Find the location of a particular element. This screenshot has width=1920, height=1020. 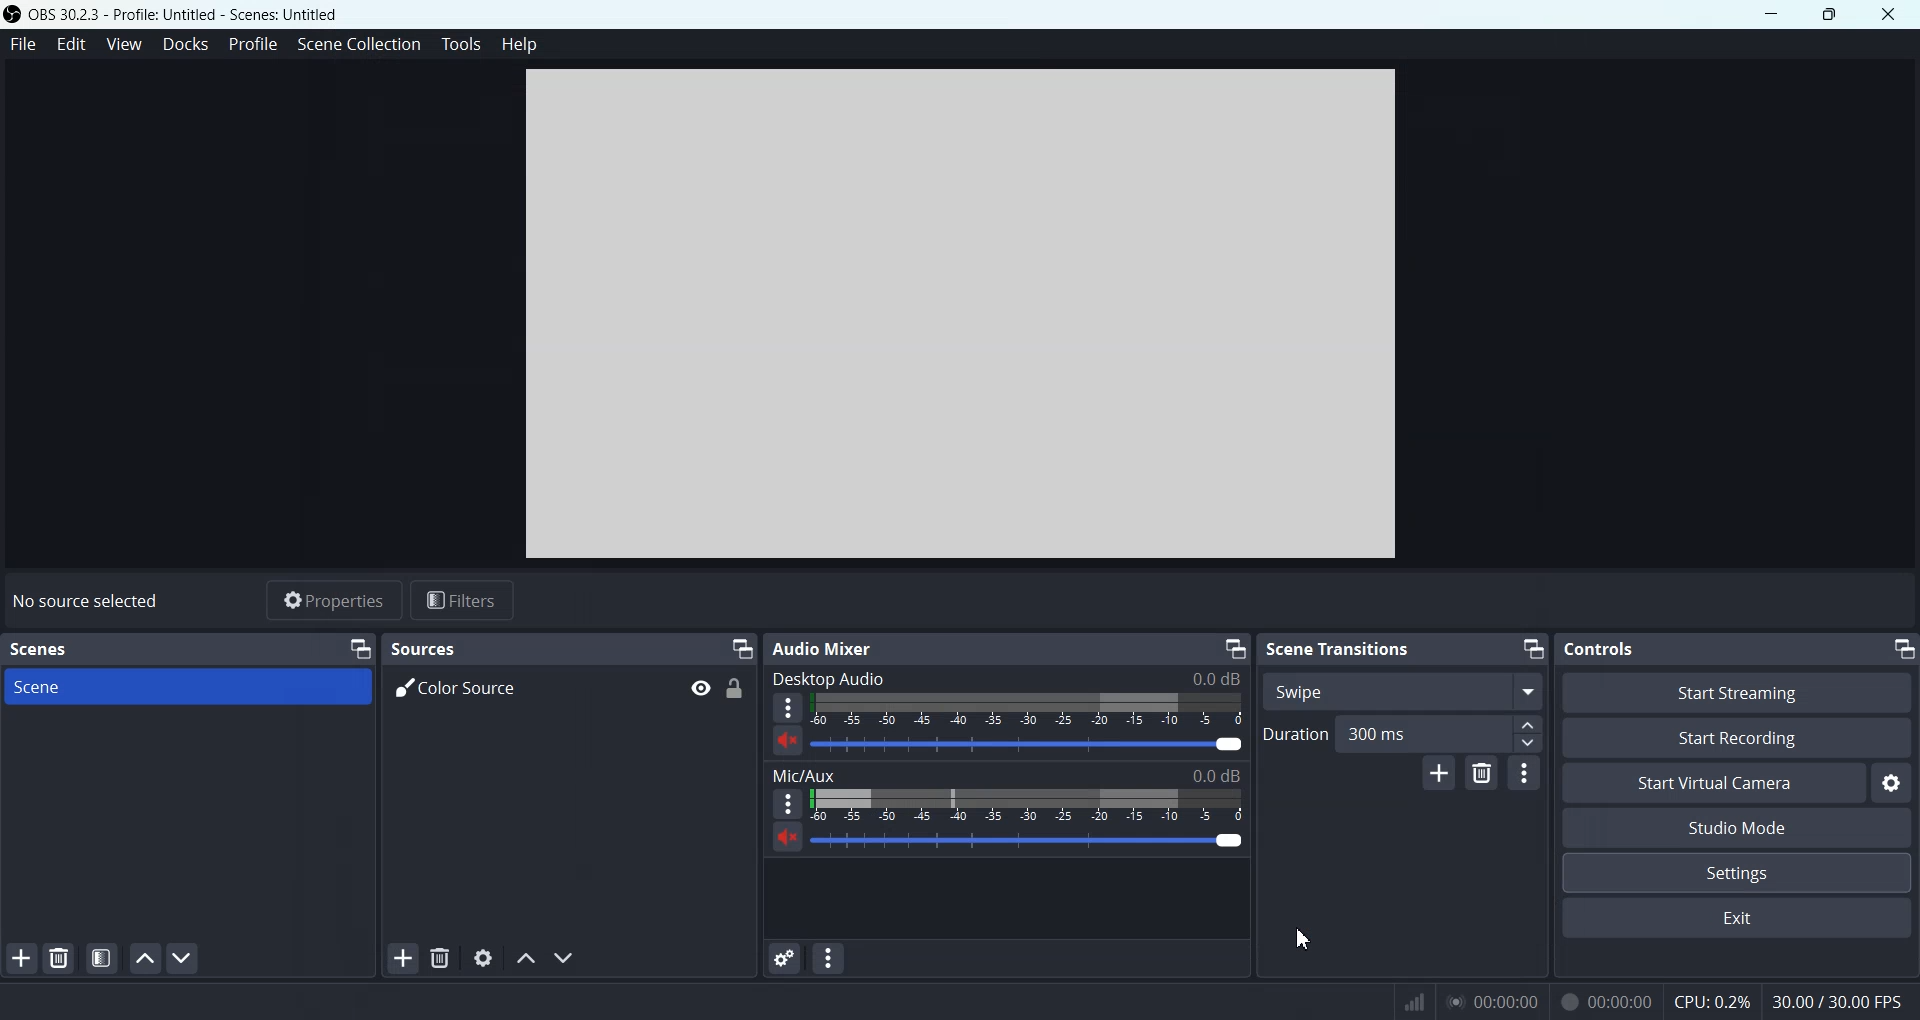

Open scene filter is located at coordinates (102, 958).